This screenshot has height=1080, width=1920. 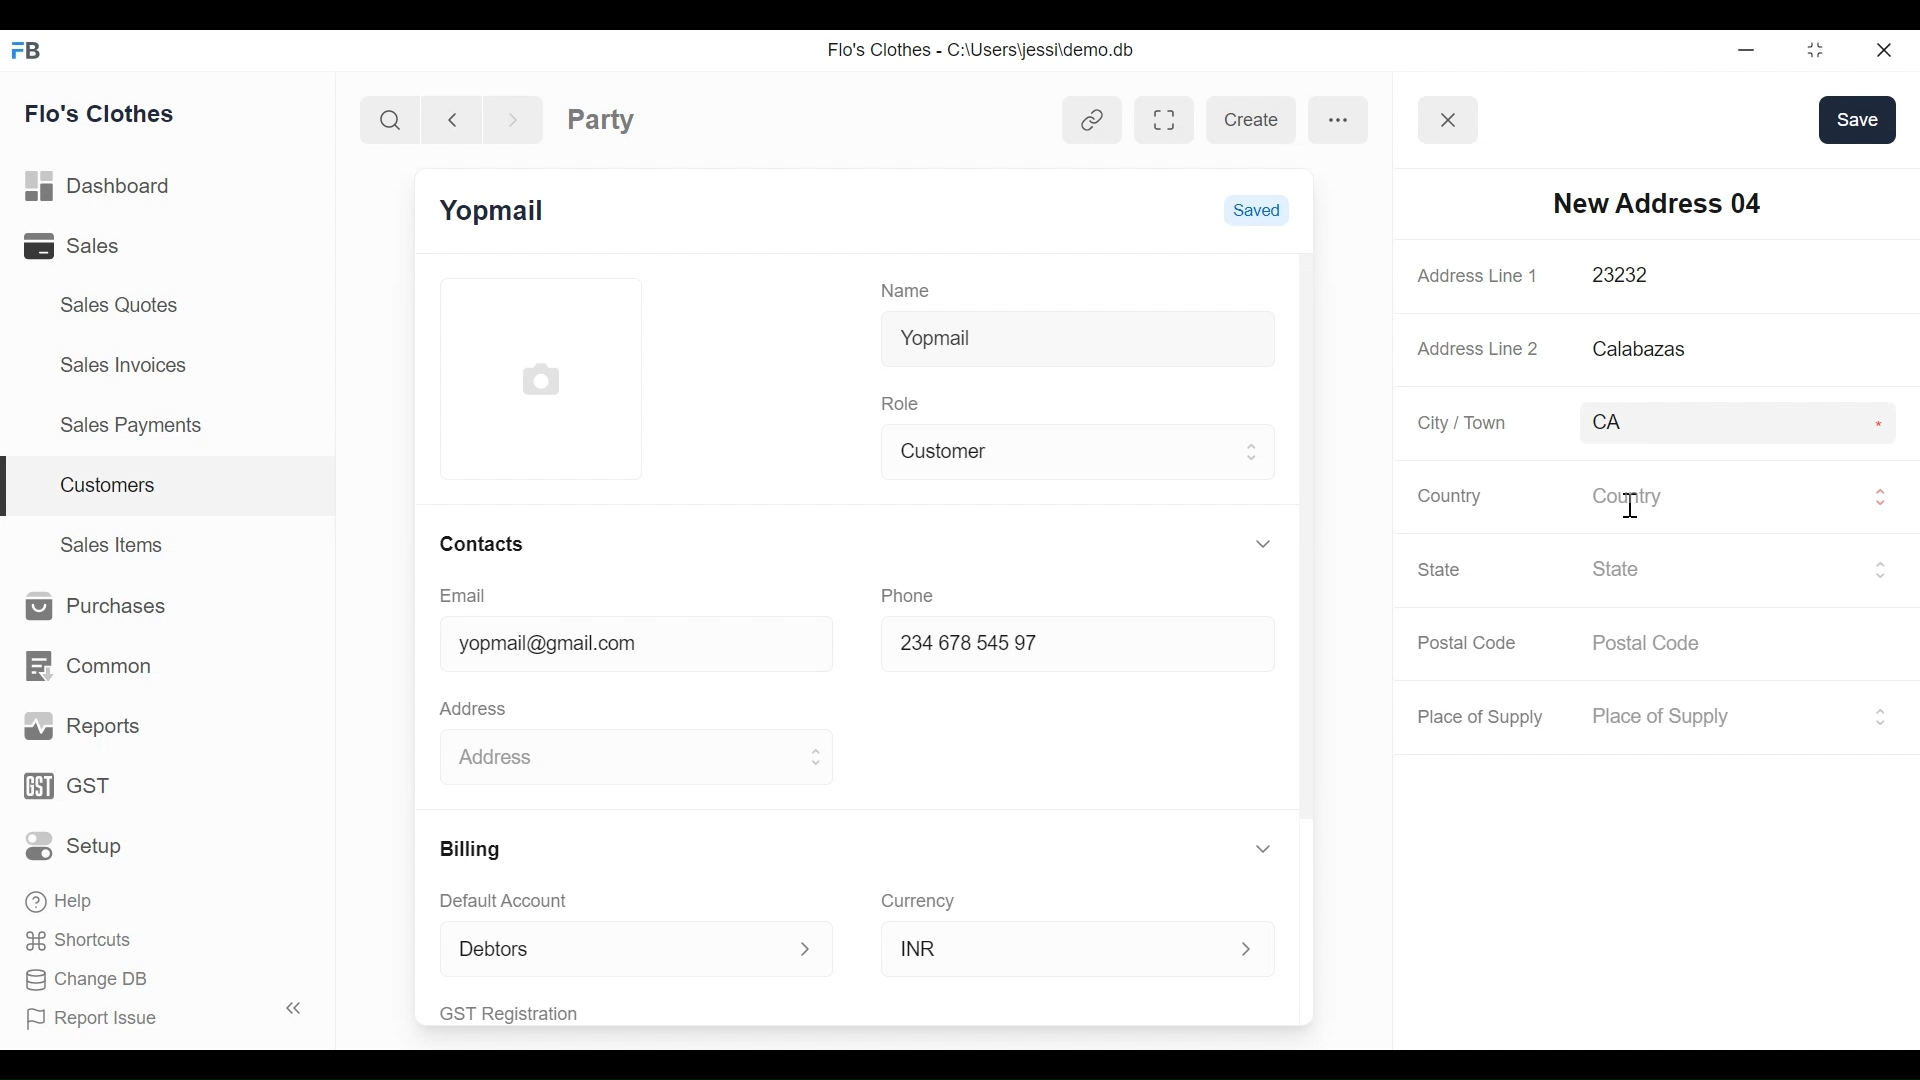 What do you see at coordinates (114, 542) in the screenshot?
I see `Sales Items` at bounding box center [114, 542].